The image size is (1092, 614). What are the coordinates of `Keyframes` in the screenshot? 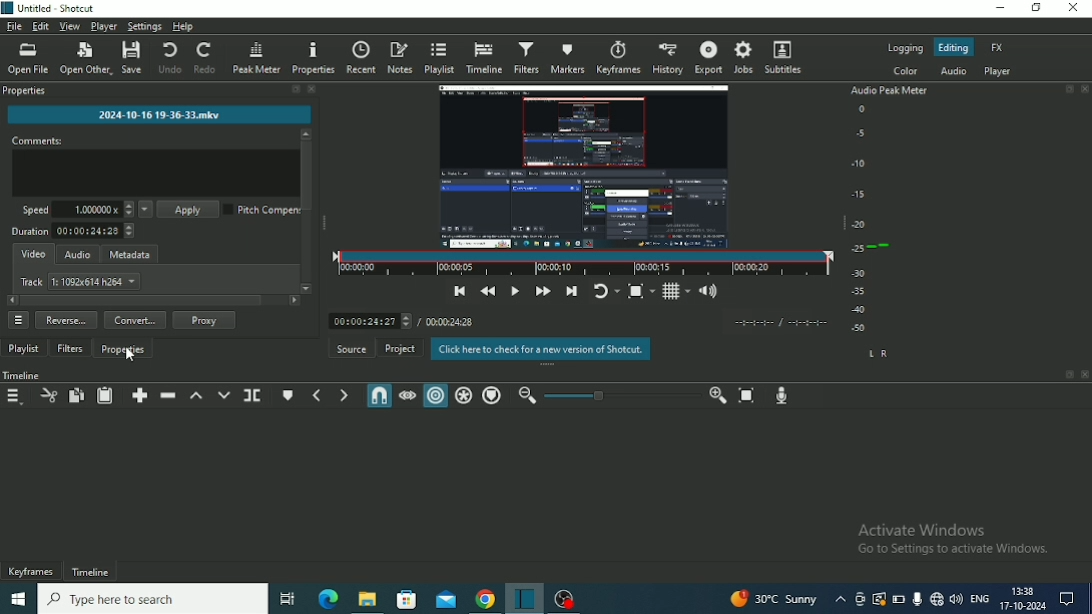 It's located at (619, 57).